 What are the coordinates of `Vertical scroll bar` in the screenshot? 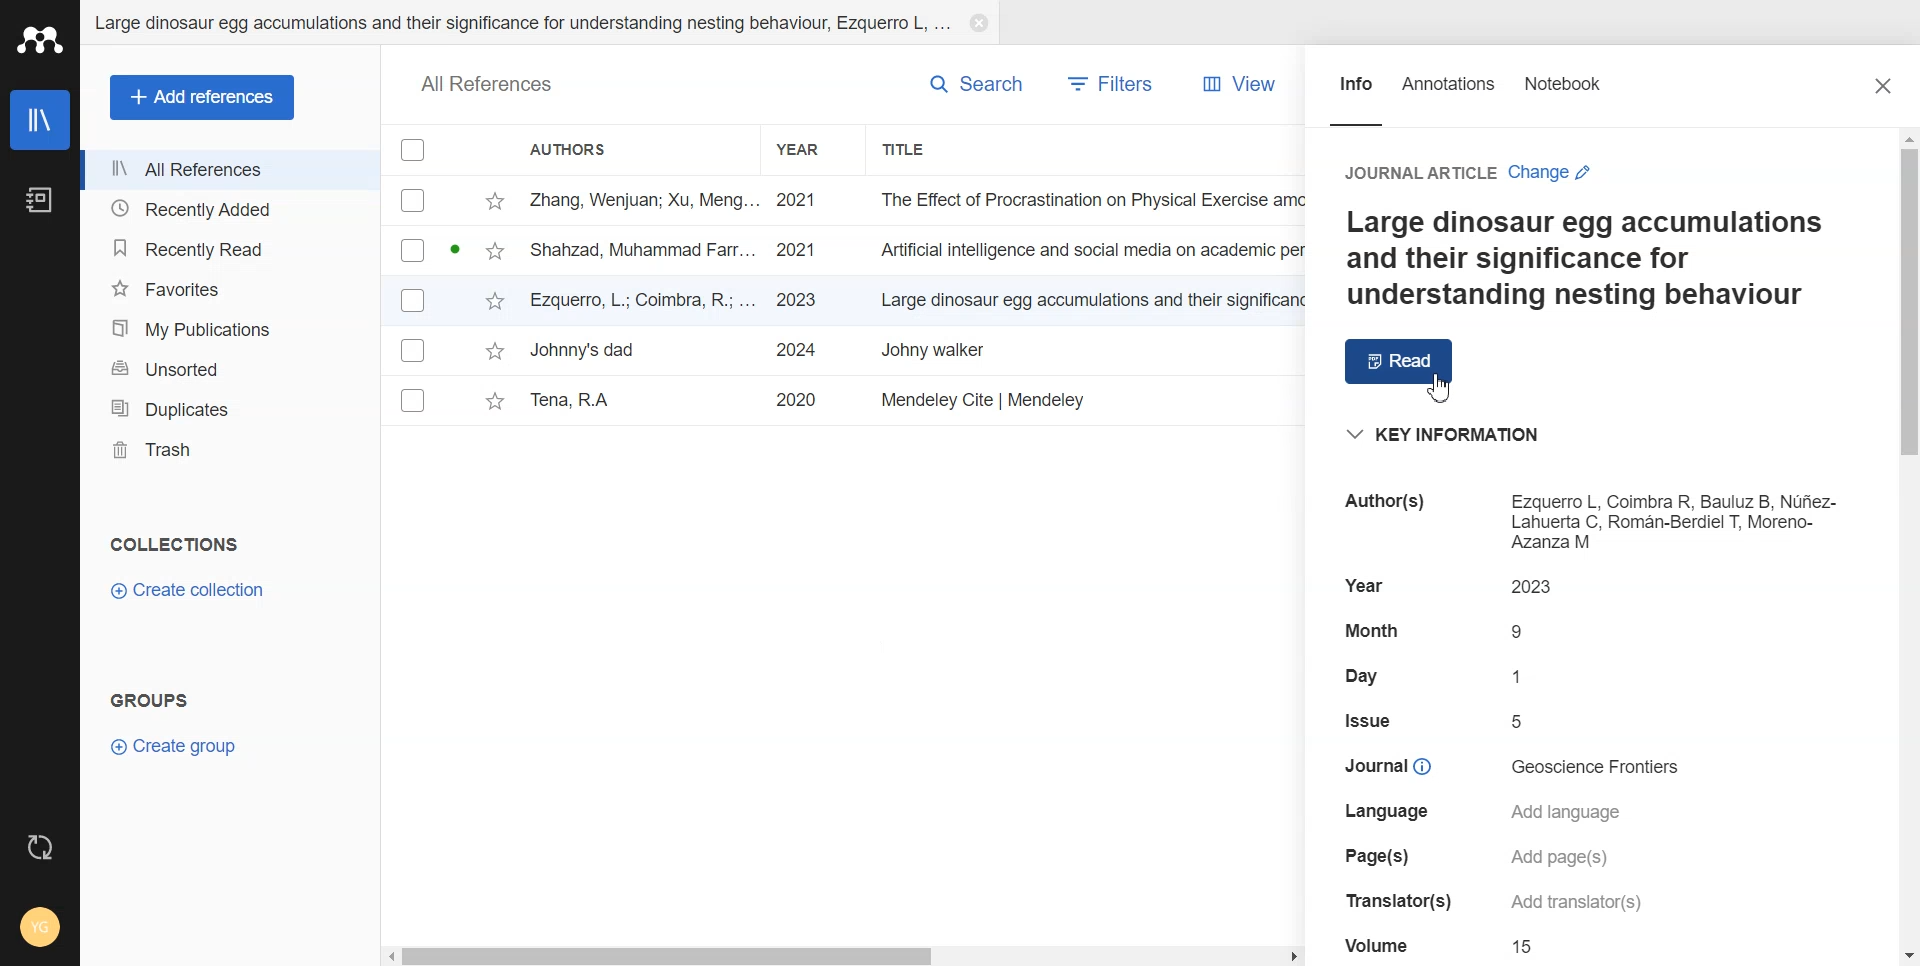 It's located at (1908, 548).